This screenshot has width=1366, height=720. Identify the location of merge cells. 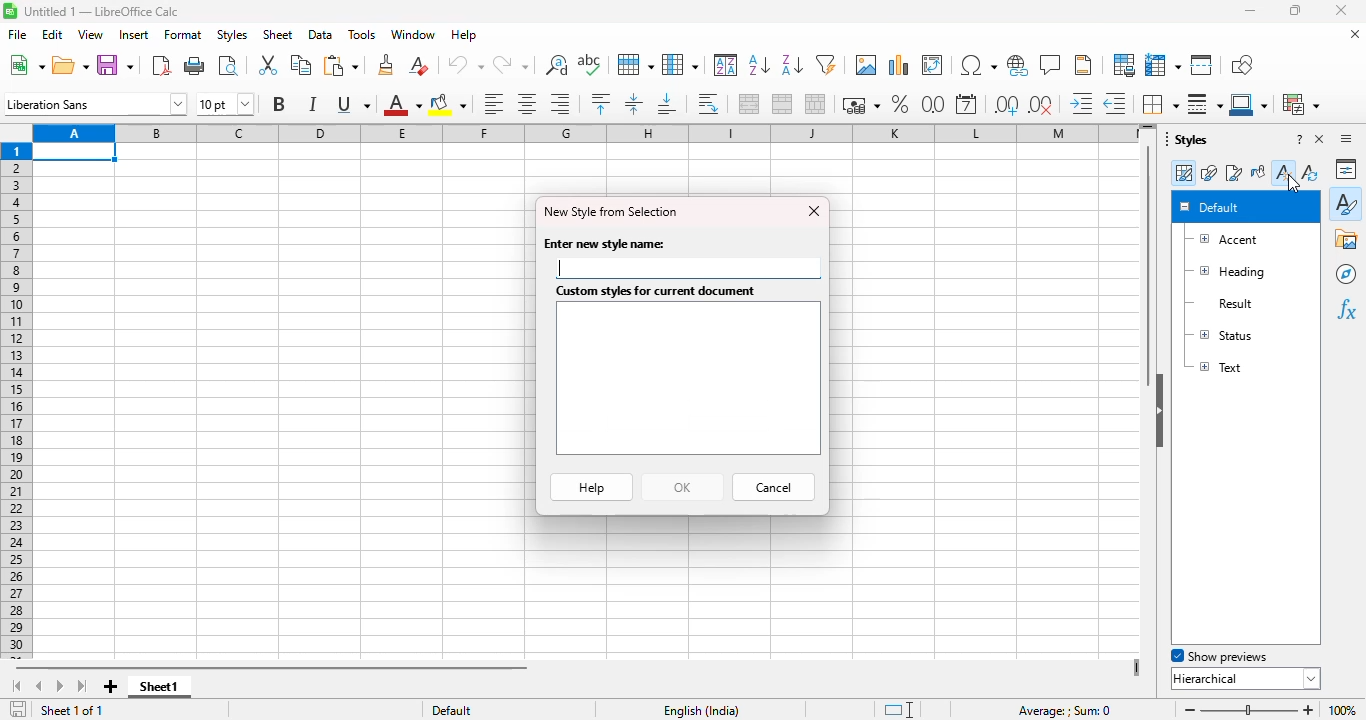
(782, 104).